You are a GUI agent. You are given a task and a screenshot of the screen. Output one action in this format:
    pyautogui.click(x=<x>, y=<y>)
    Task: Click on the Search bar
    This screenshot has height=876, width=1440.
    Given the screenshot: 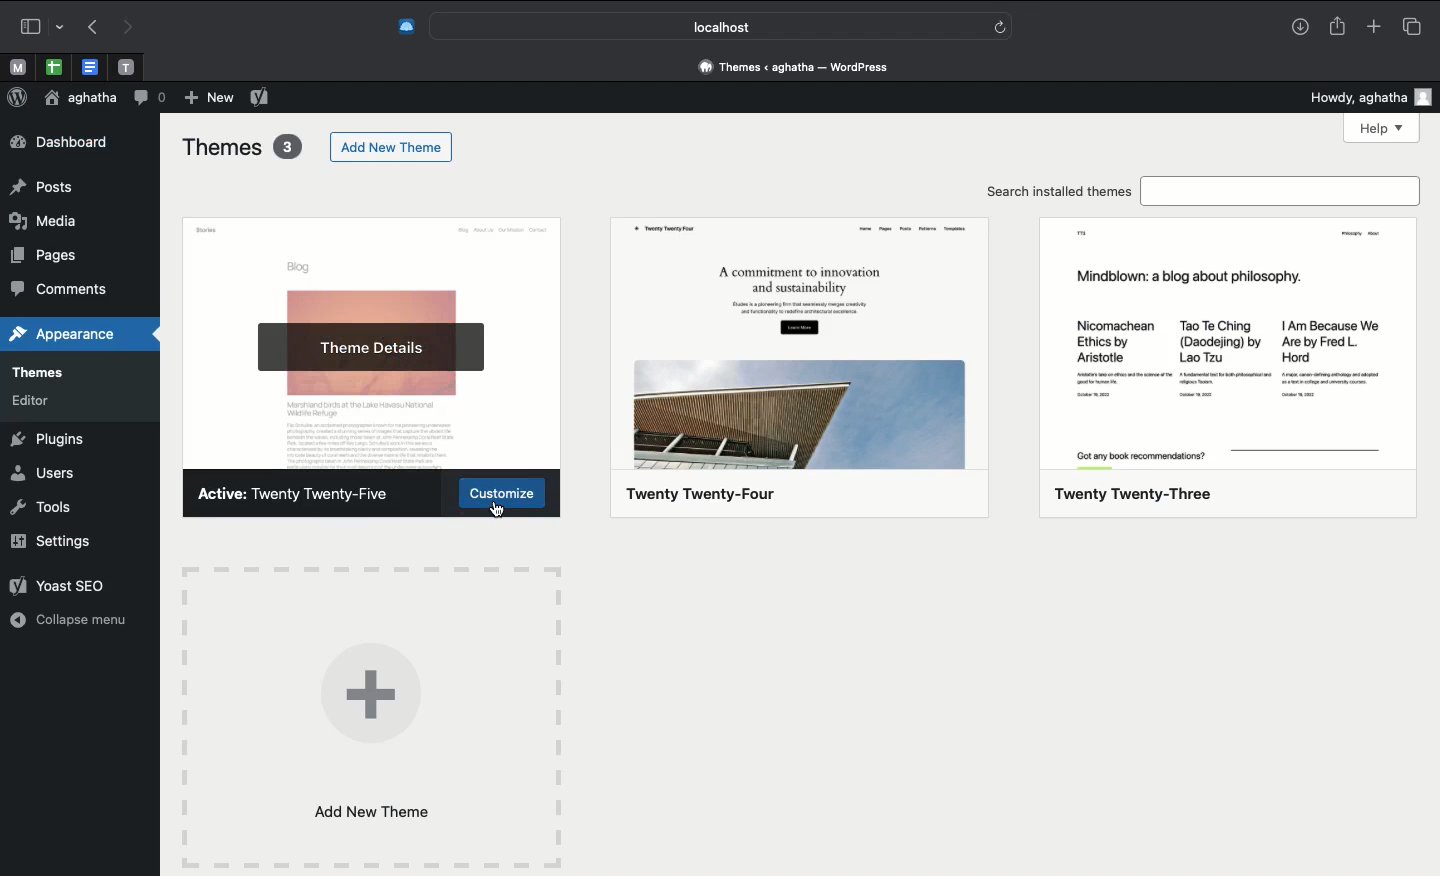 What is the action you would take?
    pyautogui.click(x=723, y=25)
    